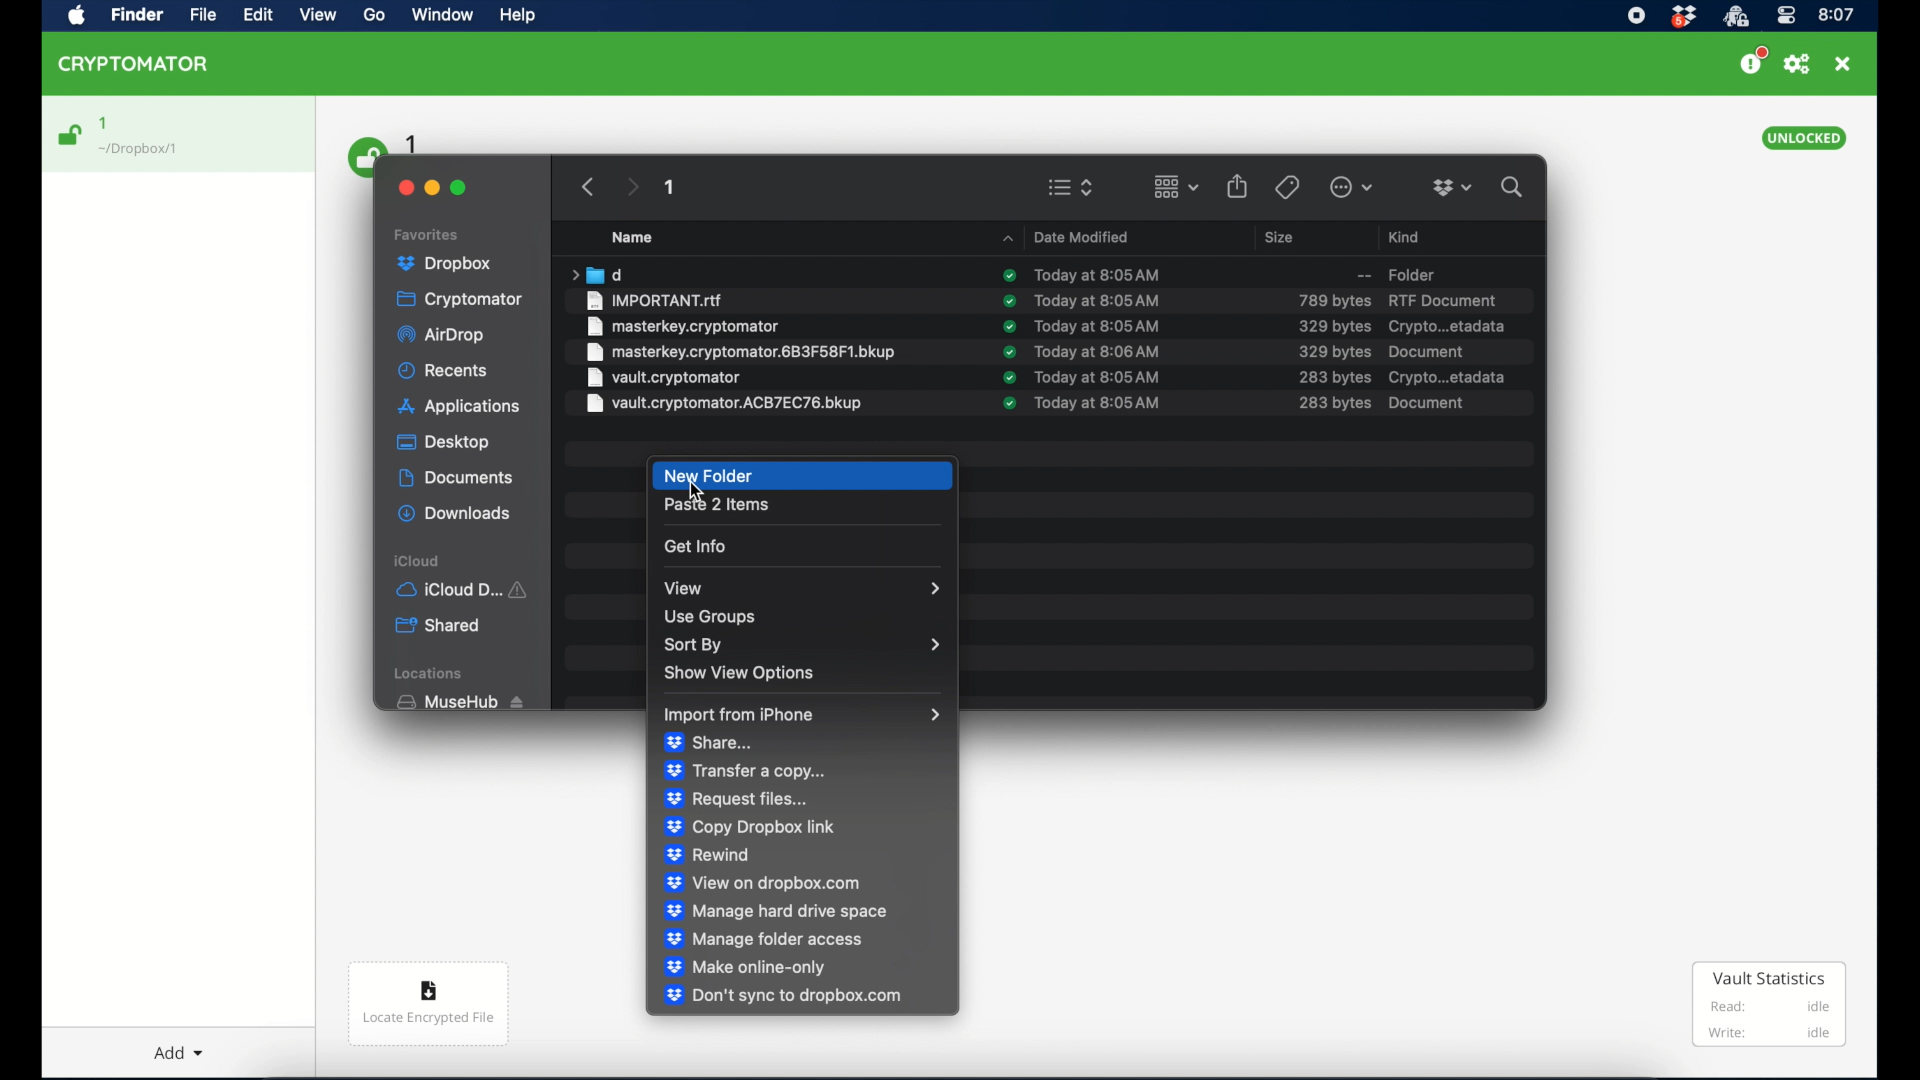  Describe the element at coordinates (460, 188) in the screenshot. I see `maximize` at that location.